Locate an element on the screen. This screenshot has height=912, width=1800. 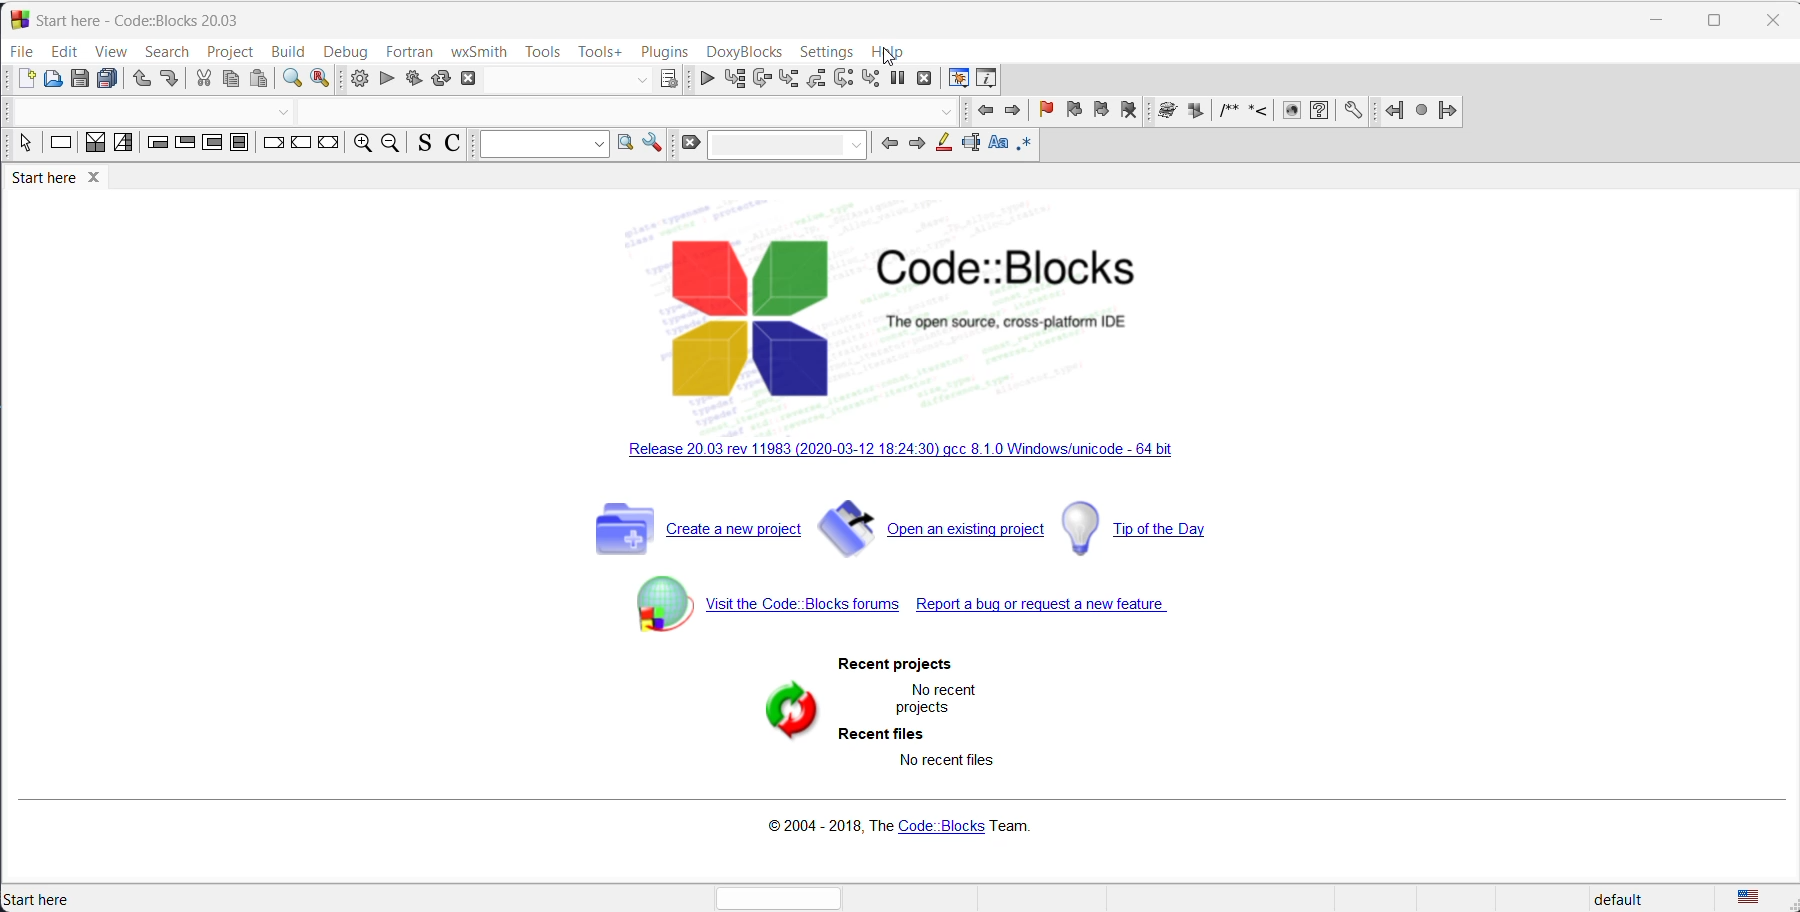
cut is located at coordinates (203, 79).